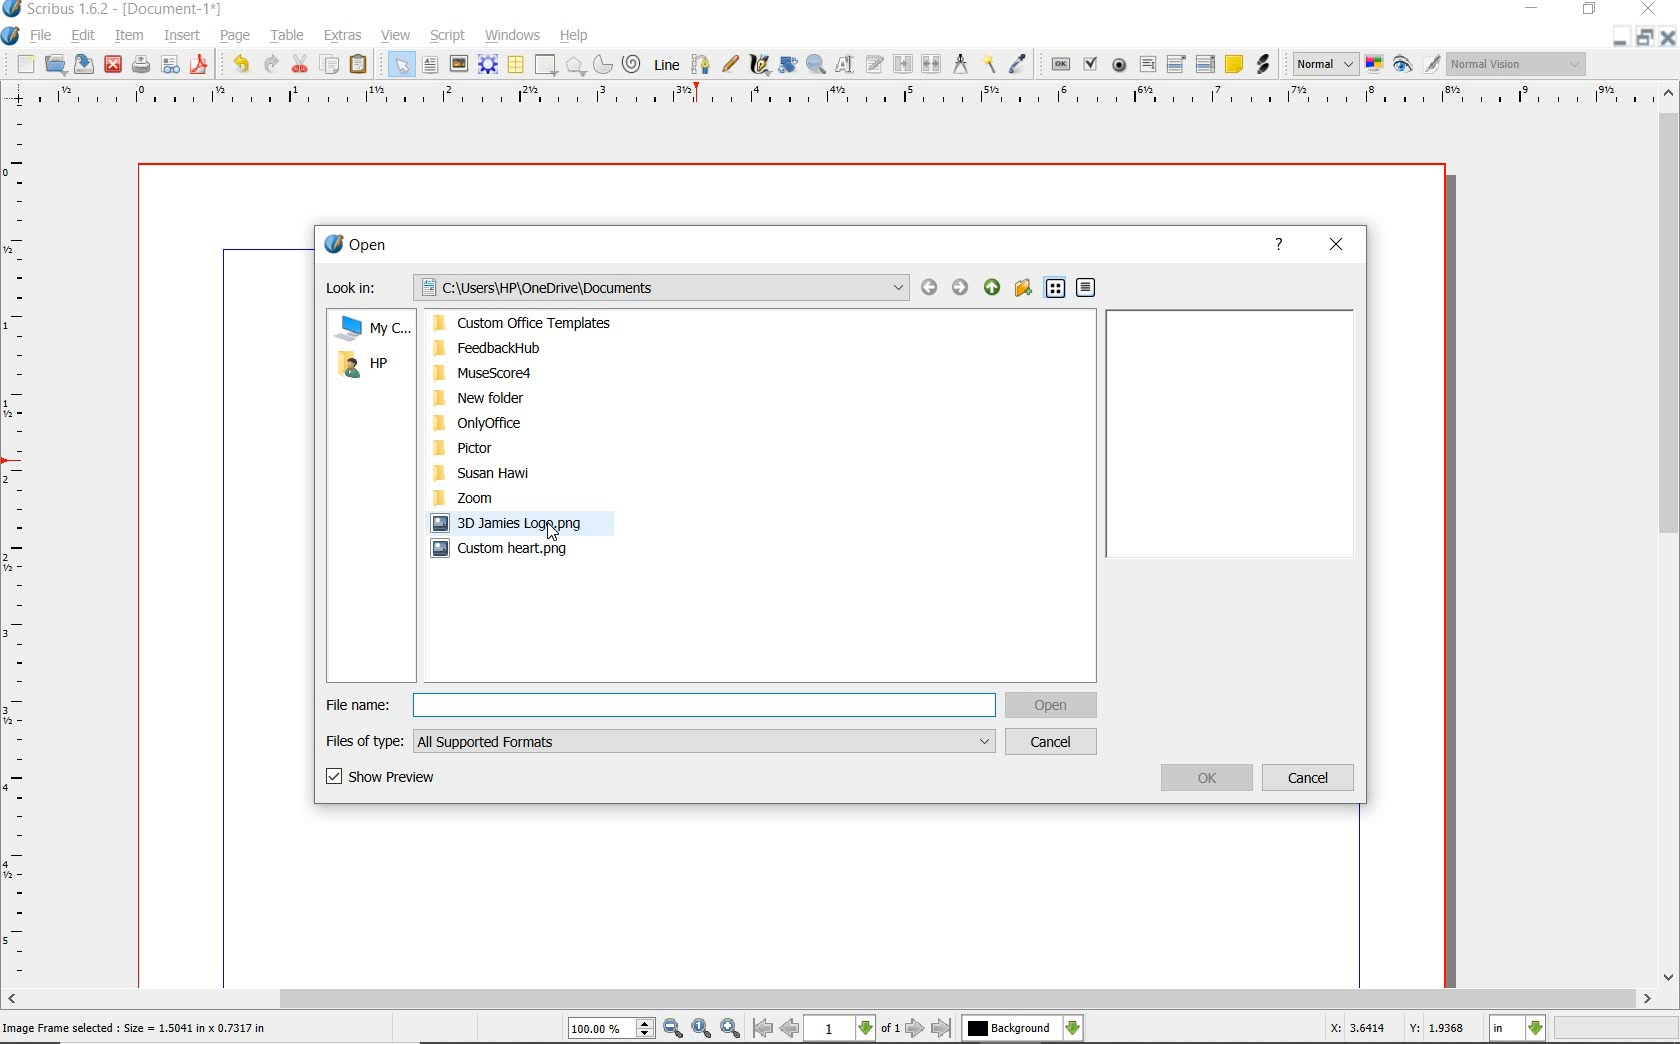  Describe the element at coordinates (331, 66) in the screenshot. I see `copy` at that location.